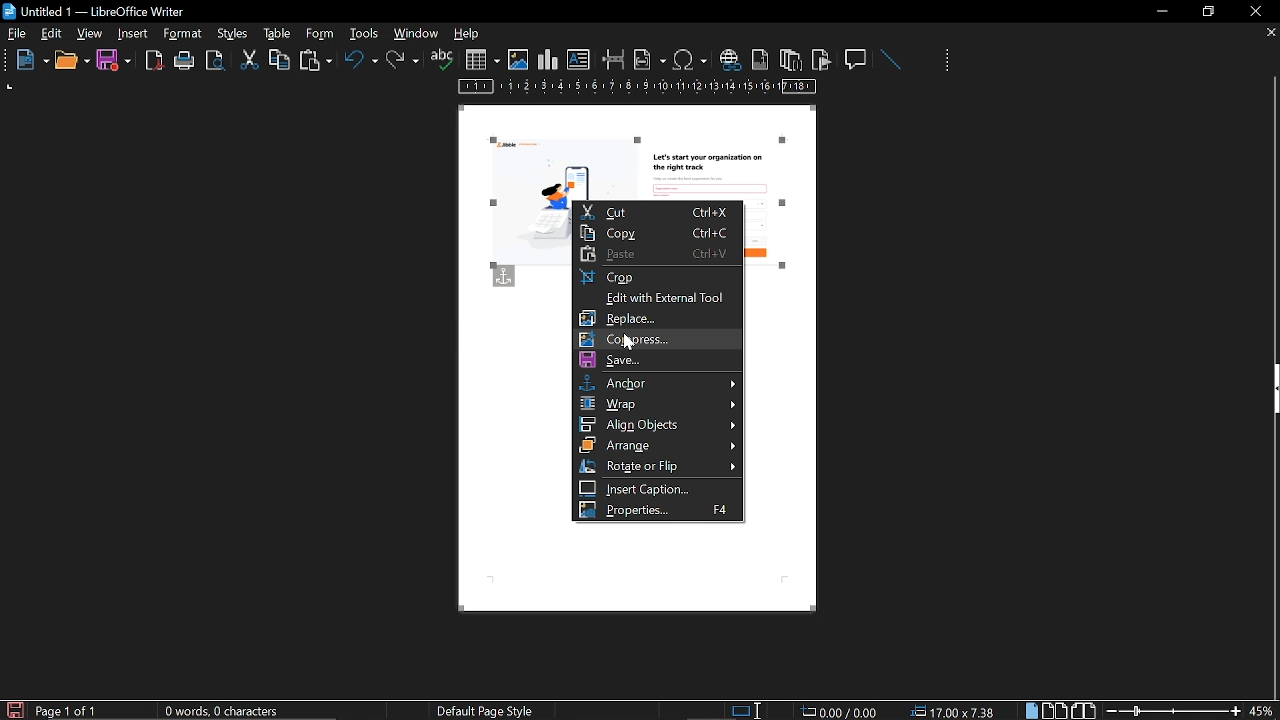 Image resolution: width=1280 pixels, height=720 pixels. Describe the element at coordinates (1034, 710) in the screenshot. I see `single page view` at that location.